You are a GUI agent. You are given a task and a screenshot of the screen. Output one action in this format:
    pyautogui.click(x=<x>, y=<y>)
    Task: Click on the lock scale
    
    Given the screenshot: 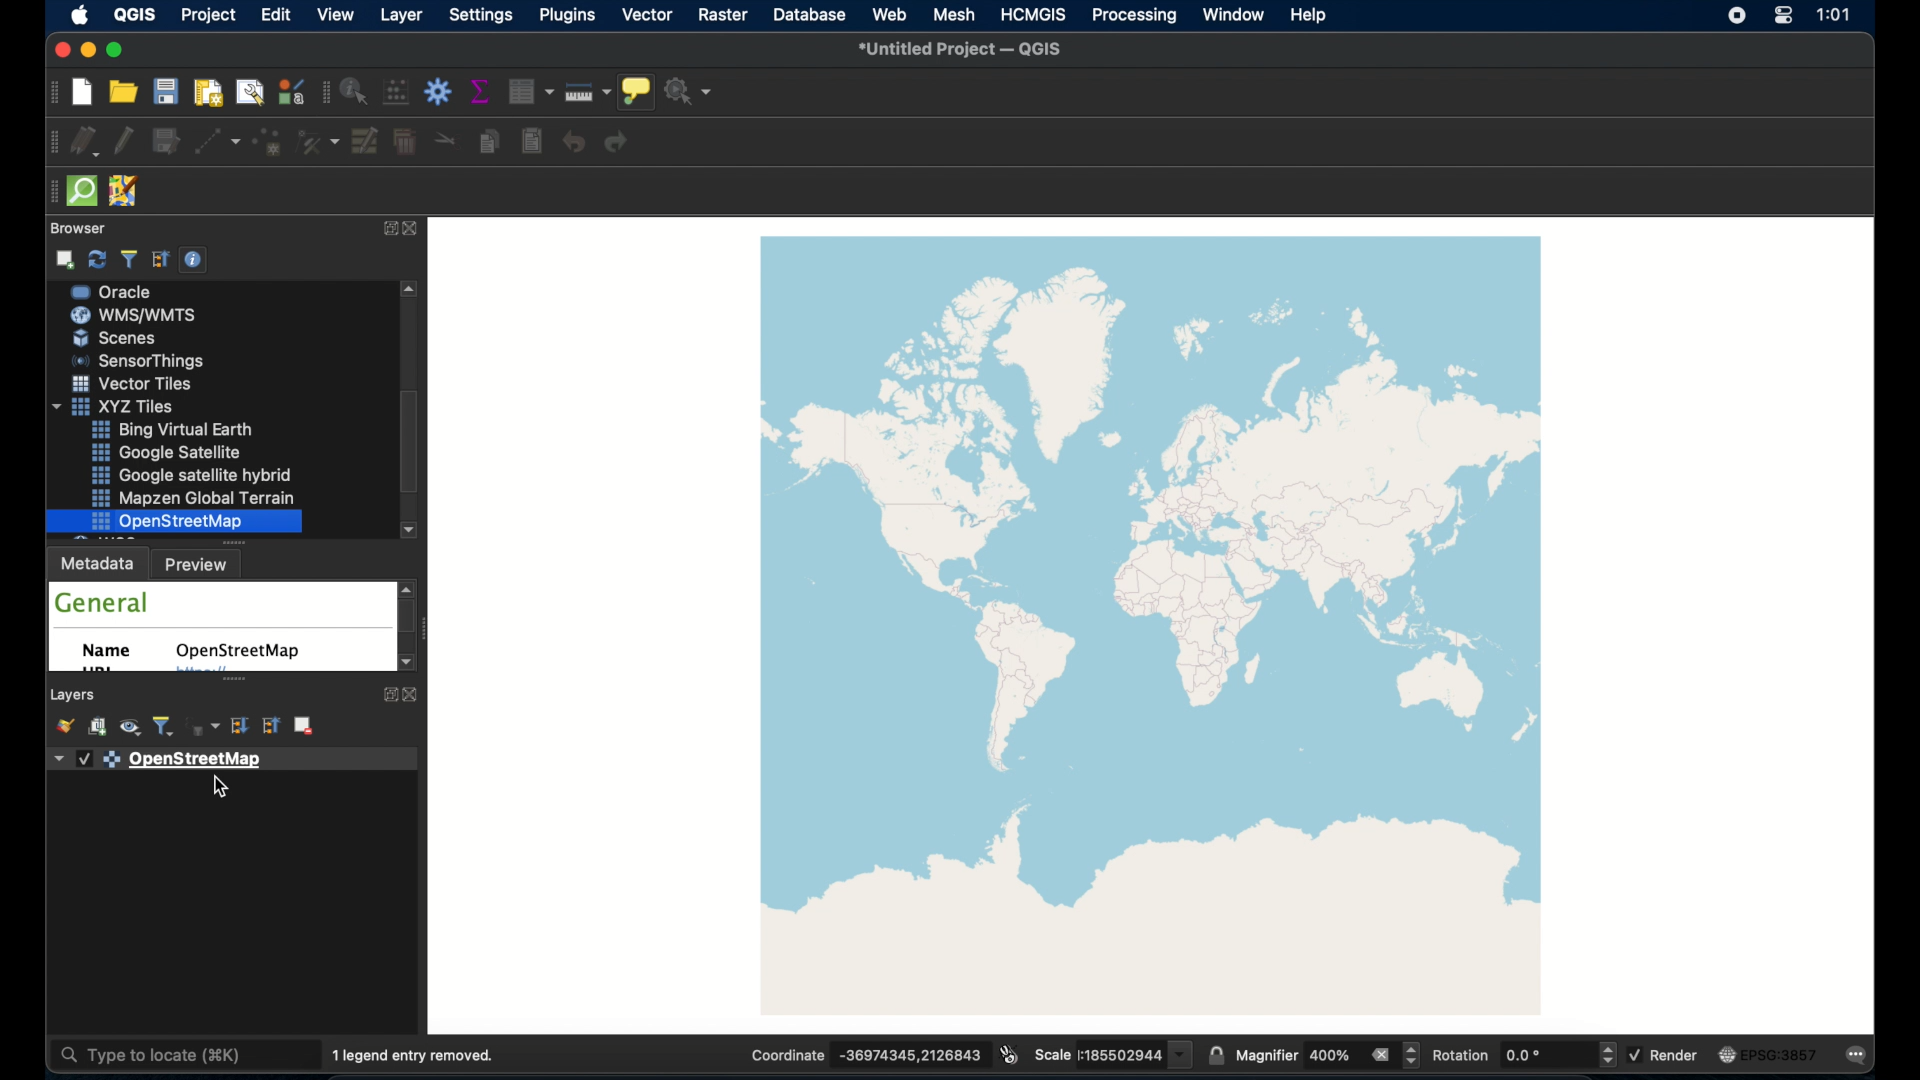 What is the action you would take?
    pyautogui.click(x=1217, y=1053)
    